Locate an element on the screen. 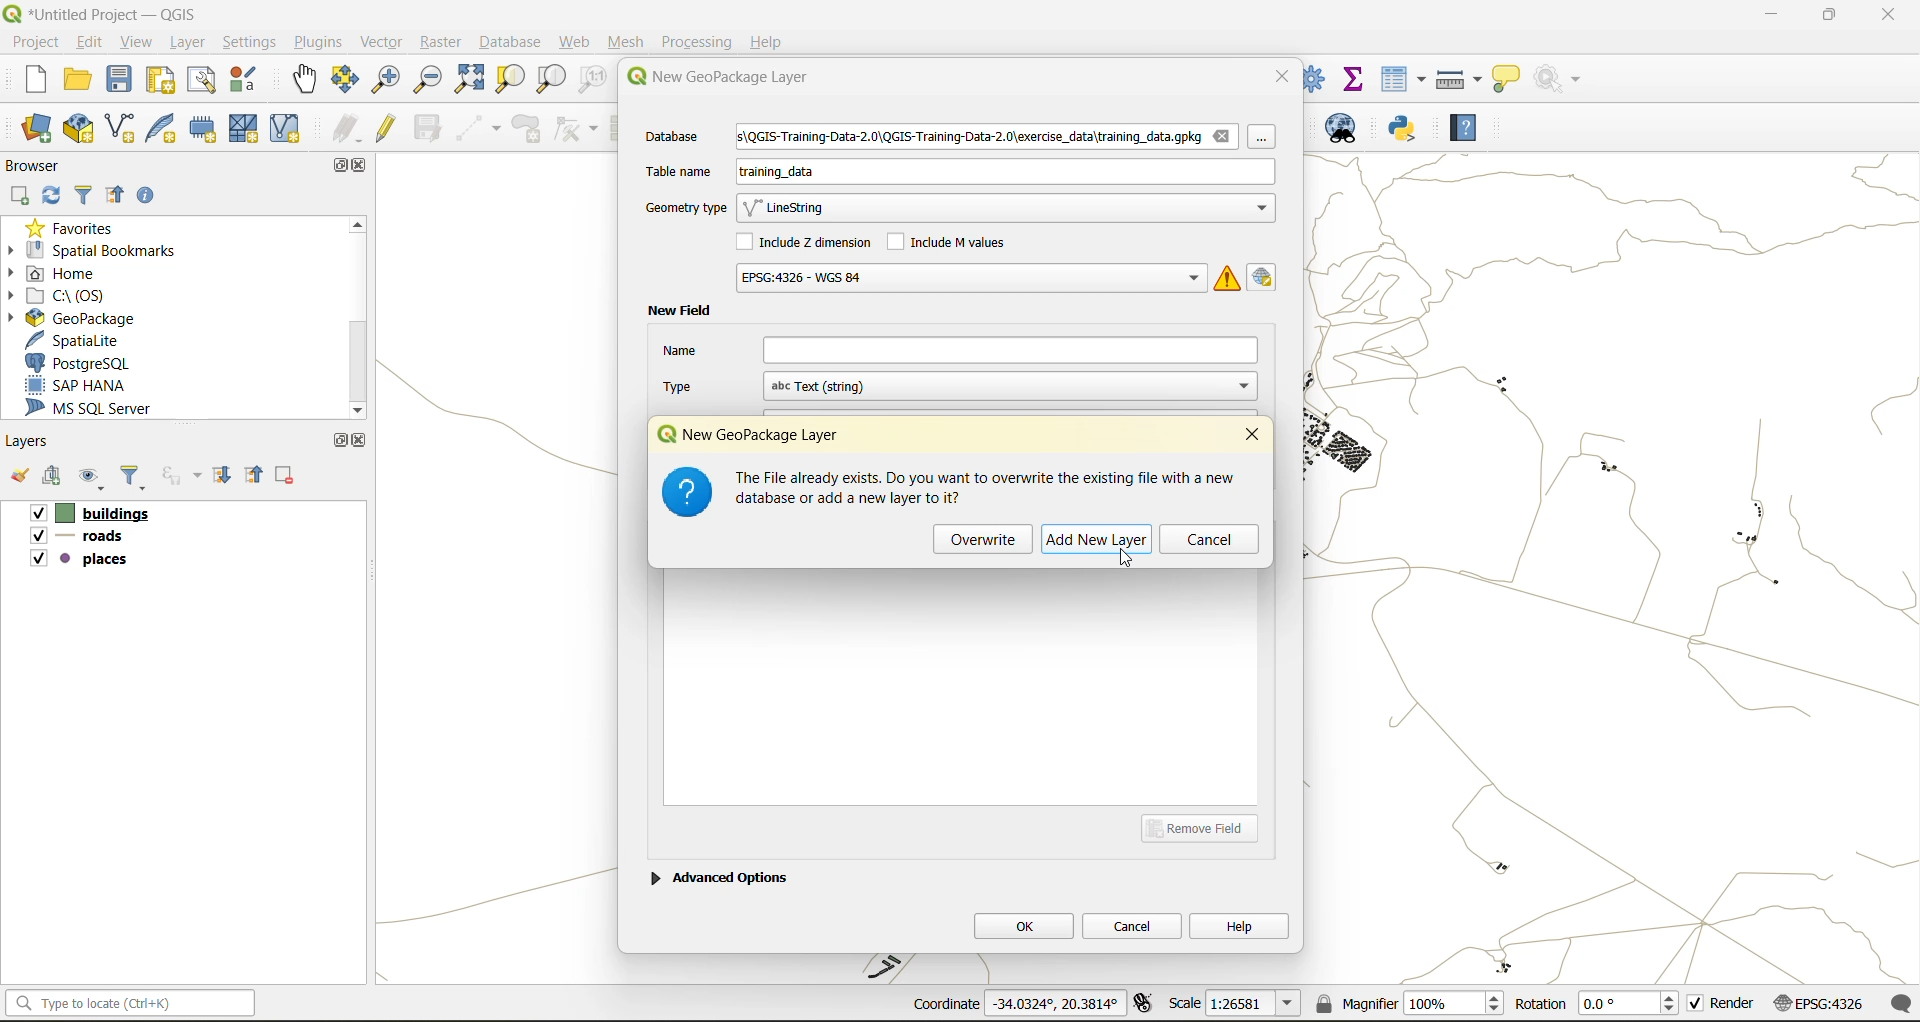  remove is located at coordinates (286, 478).